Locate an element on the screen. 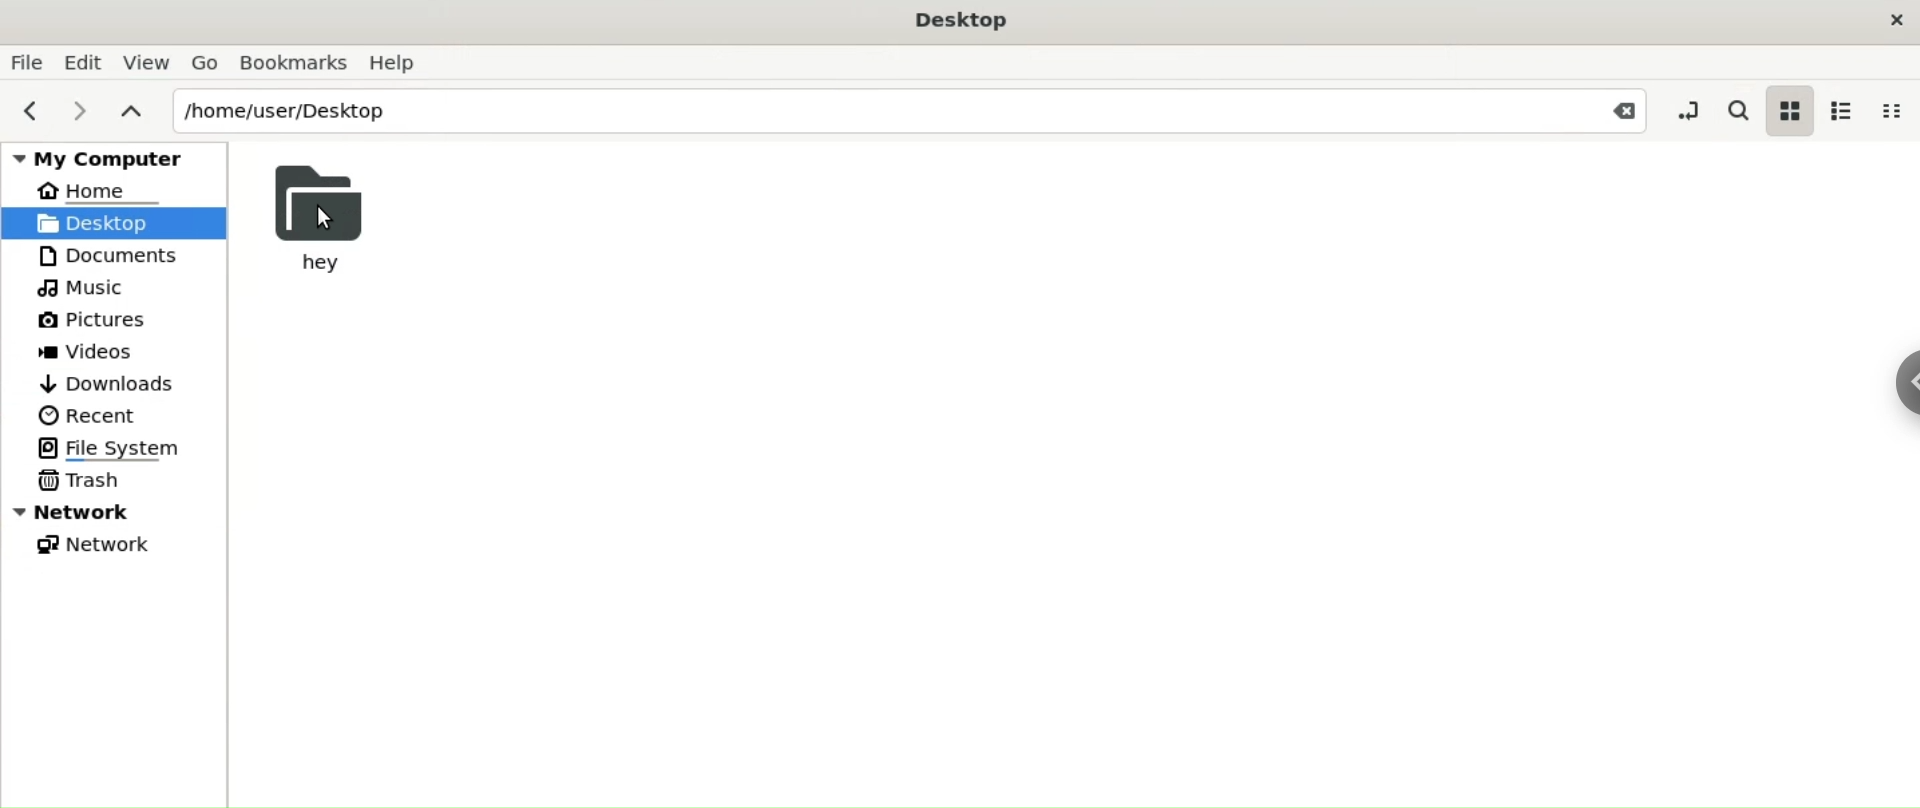 This screenshot has height=808, width=1920. Music is located at coordinates (86, 287).